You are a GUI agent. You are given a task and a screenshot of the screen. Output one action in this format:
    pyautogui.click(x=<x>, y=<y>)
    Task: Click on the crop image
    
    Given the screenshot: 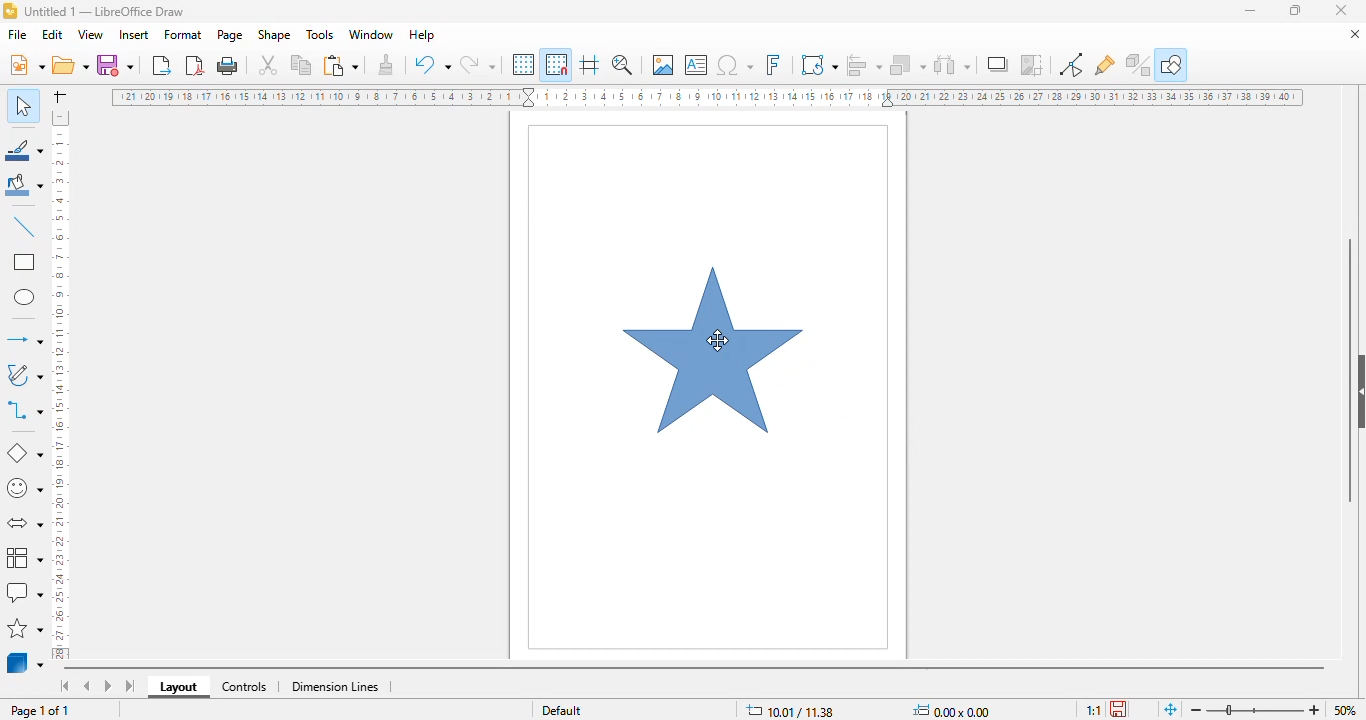 What is the action you would take?
    pyautogui.click(x=1032, y=64)
    